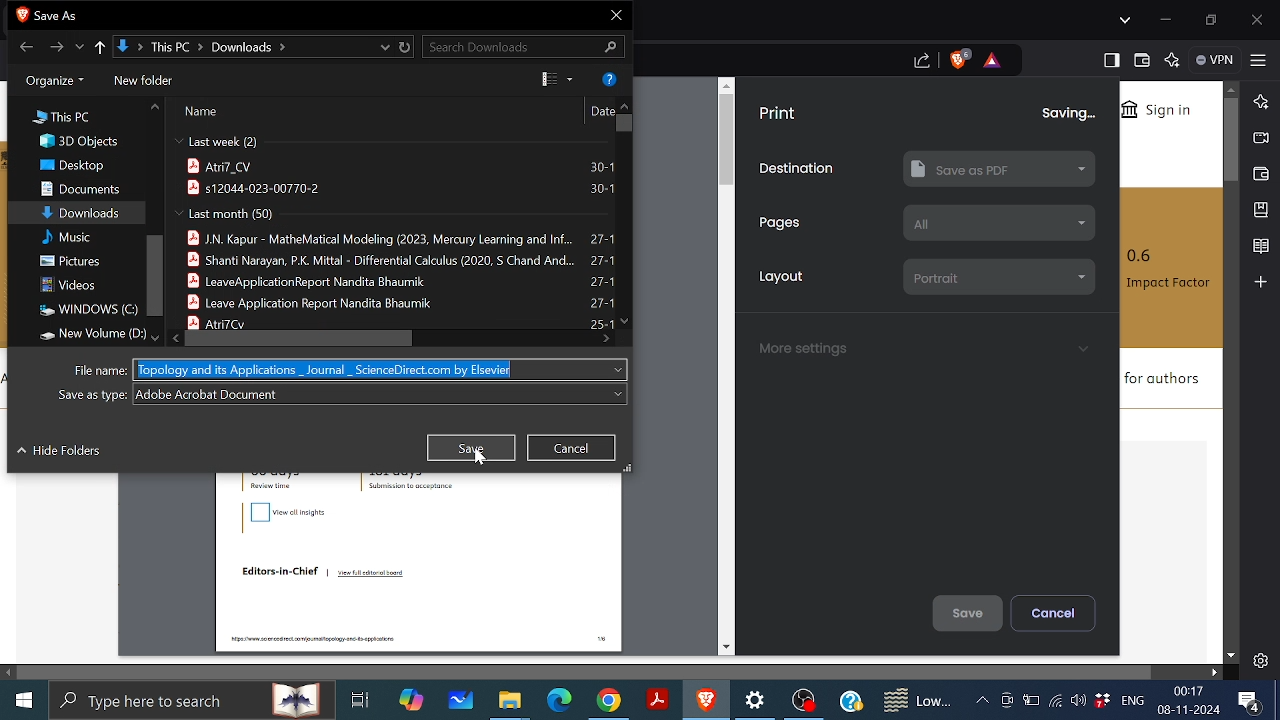 The height and width of the screenshot is (720, 1280). I want to click on Move down in file location, so click(157, 338).